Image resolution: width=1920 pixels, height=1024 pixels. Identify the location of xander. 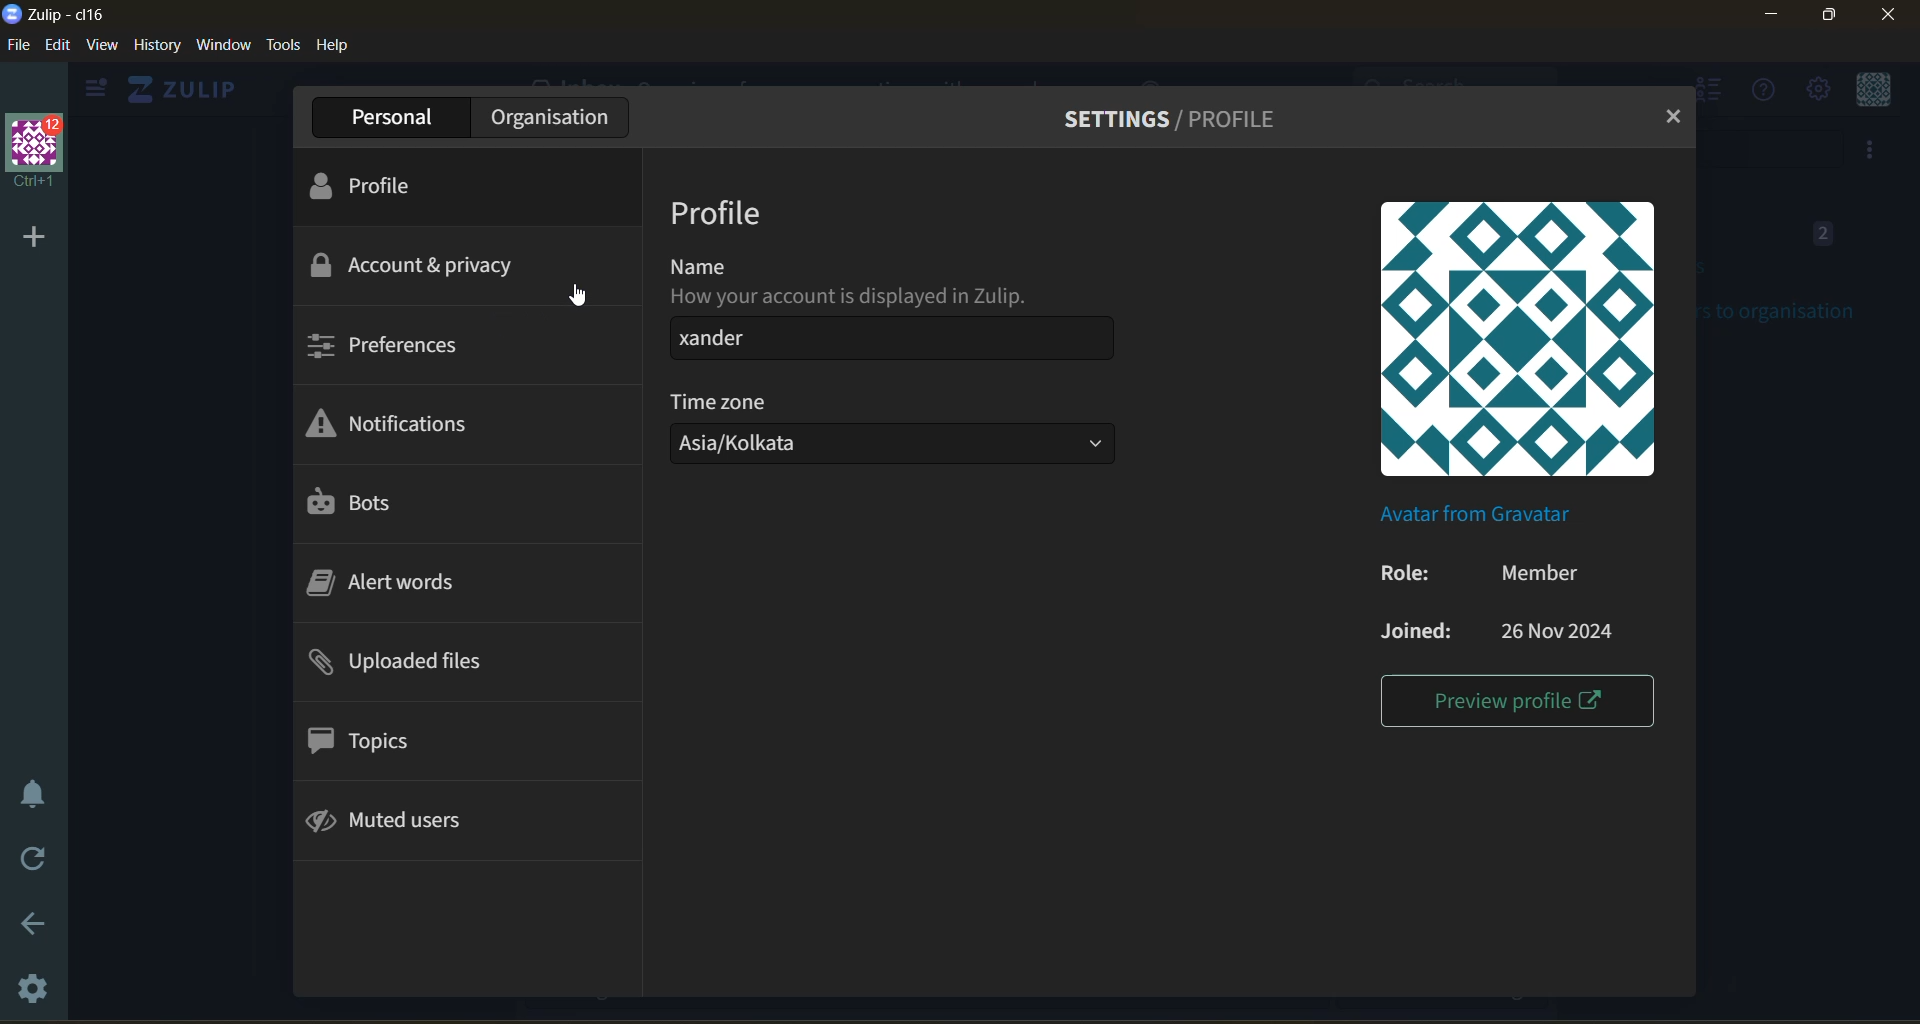
(891, 338).